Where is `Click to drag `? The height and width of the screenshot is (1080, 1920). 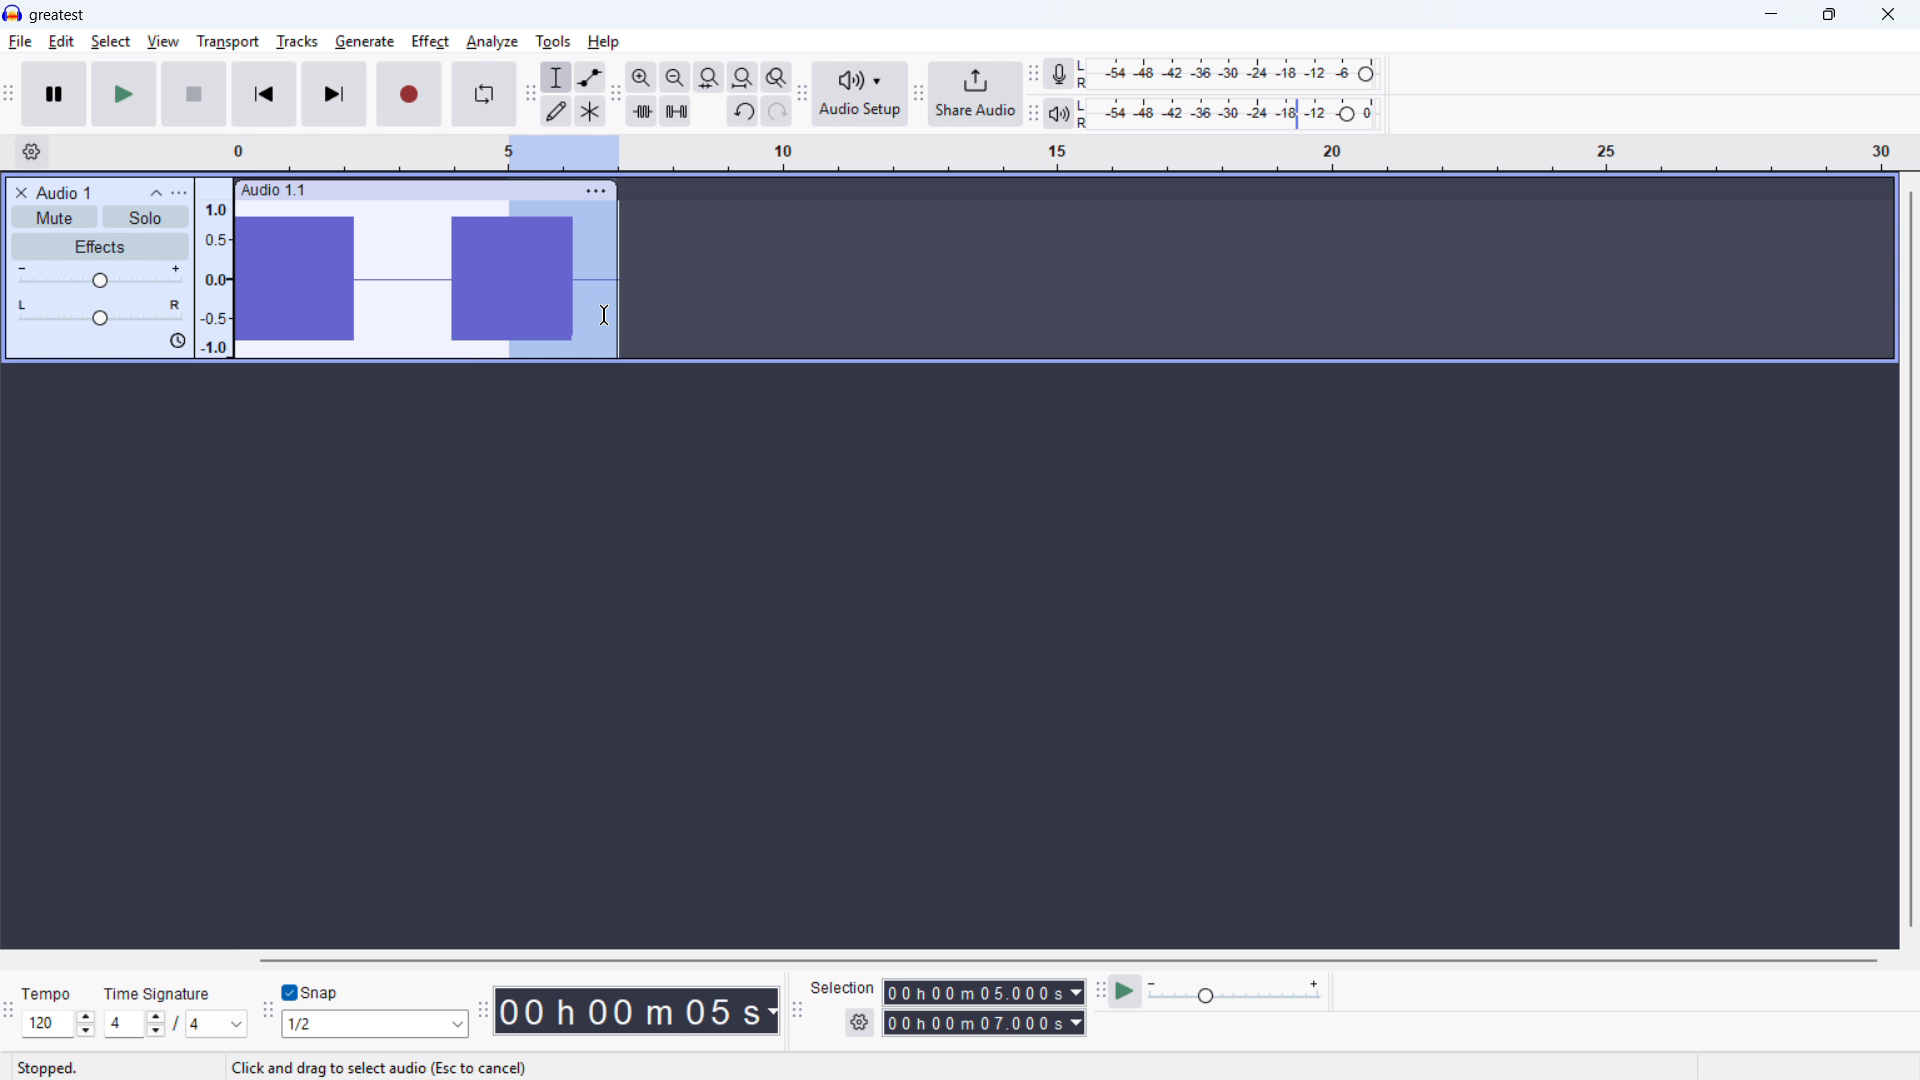 Click to drag  is located at coordinates (447, 189).